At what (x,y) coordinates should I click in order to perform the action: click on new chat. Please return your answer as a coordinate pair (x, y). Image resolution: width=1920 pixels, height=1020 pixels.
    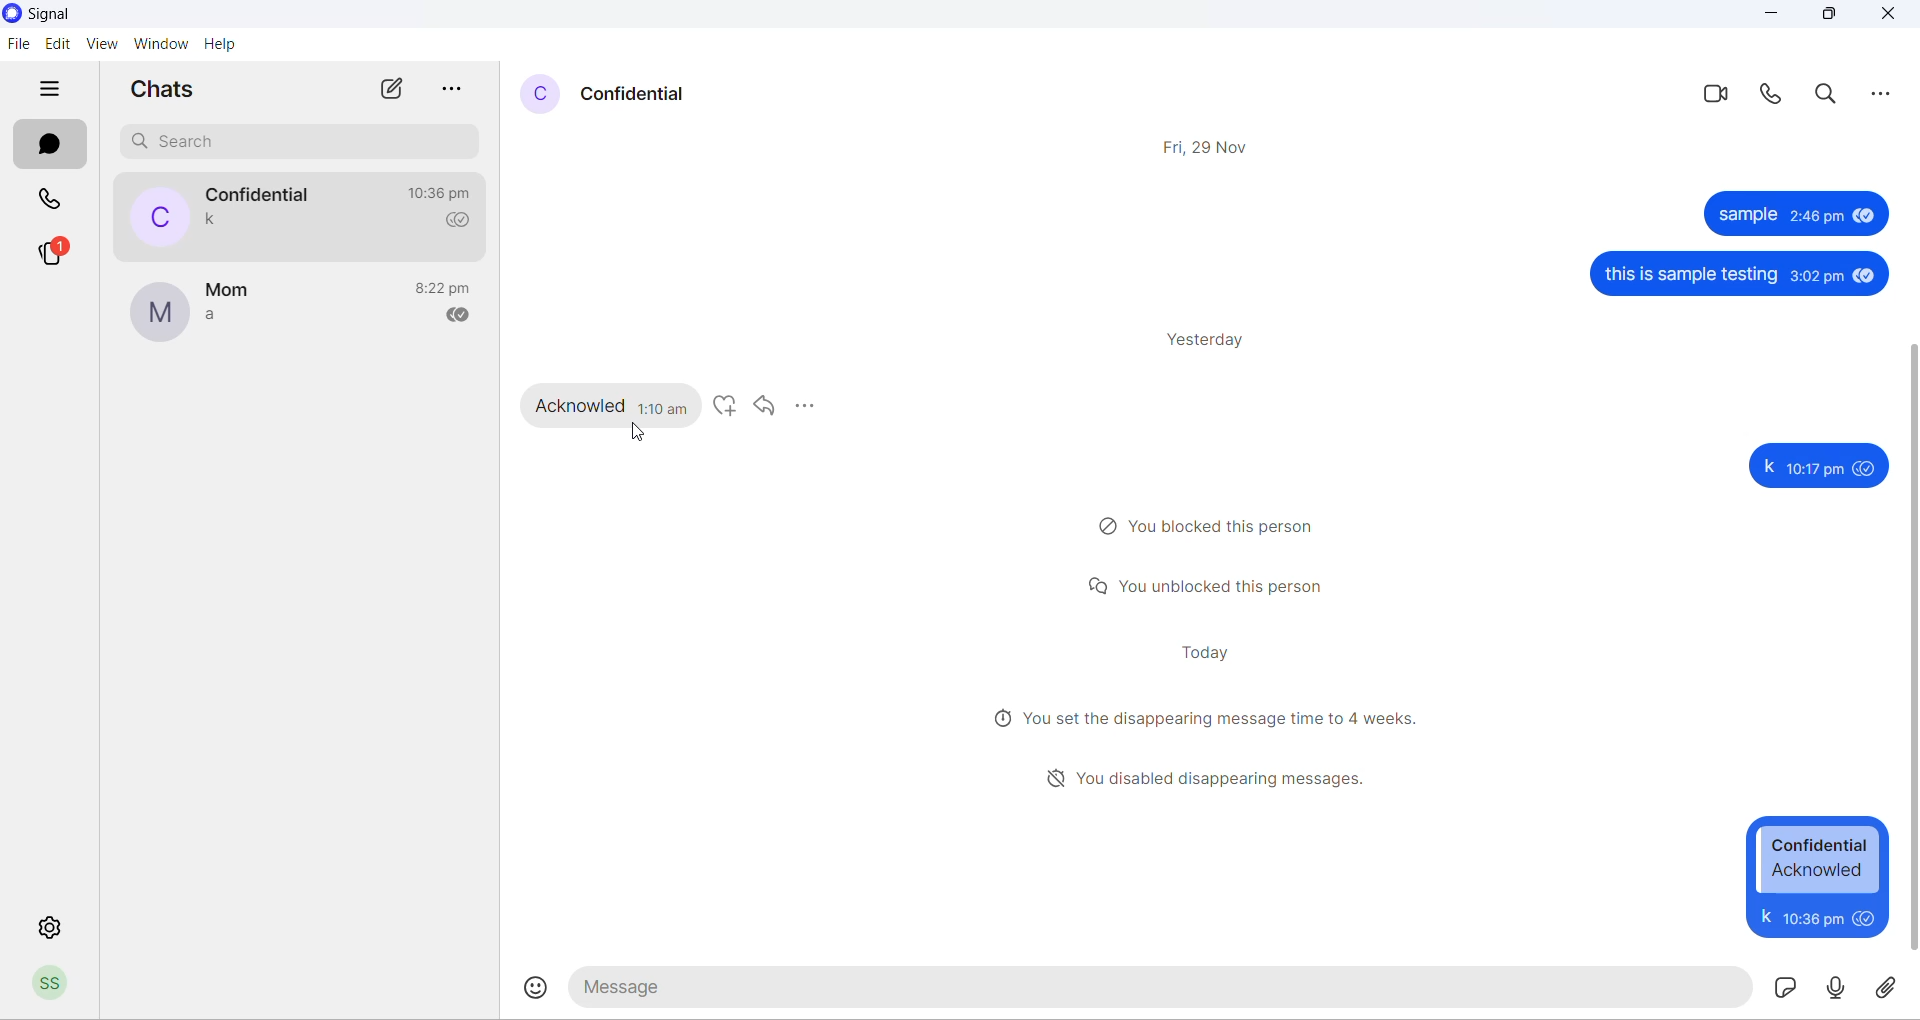
    Looking at the image, I should click on (388, 90).